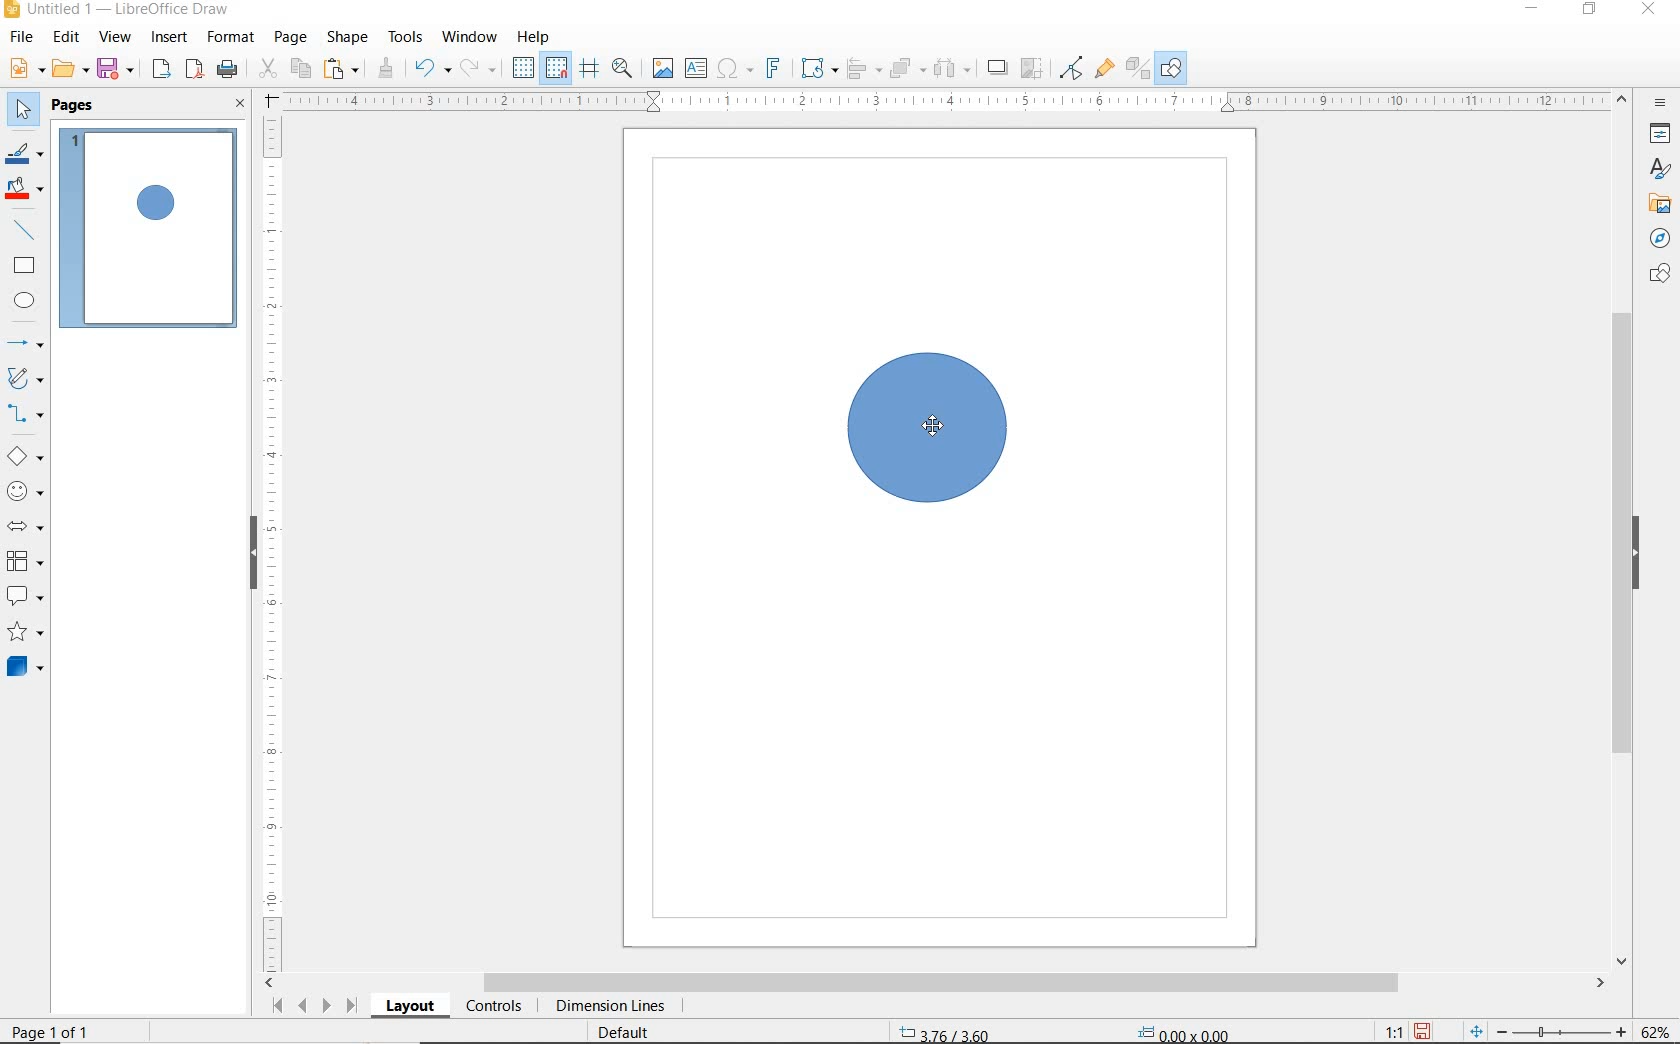  I want to click on SELECT ATLEAST 3 OBJECTS TO DISTRIBUTE, so click(952, 69).